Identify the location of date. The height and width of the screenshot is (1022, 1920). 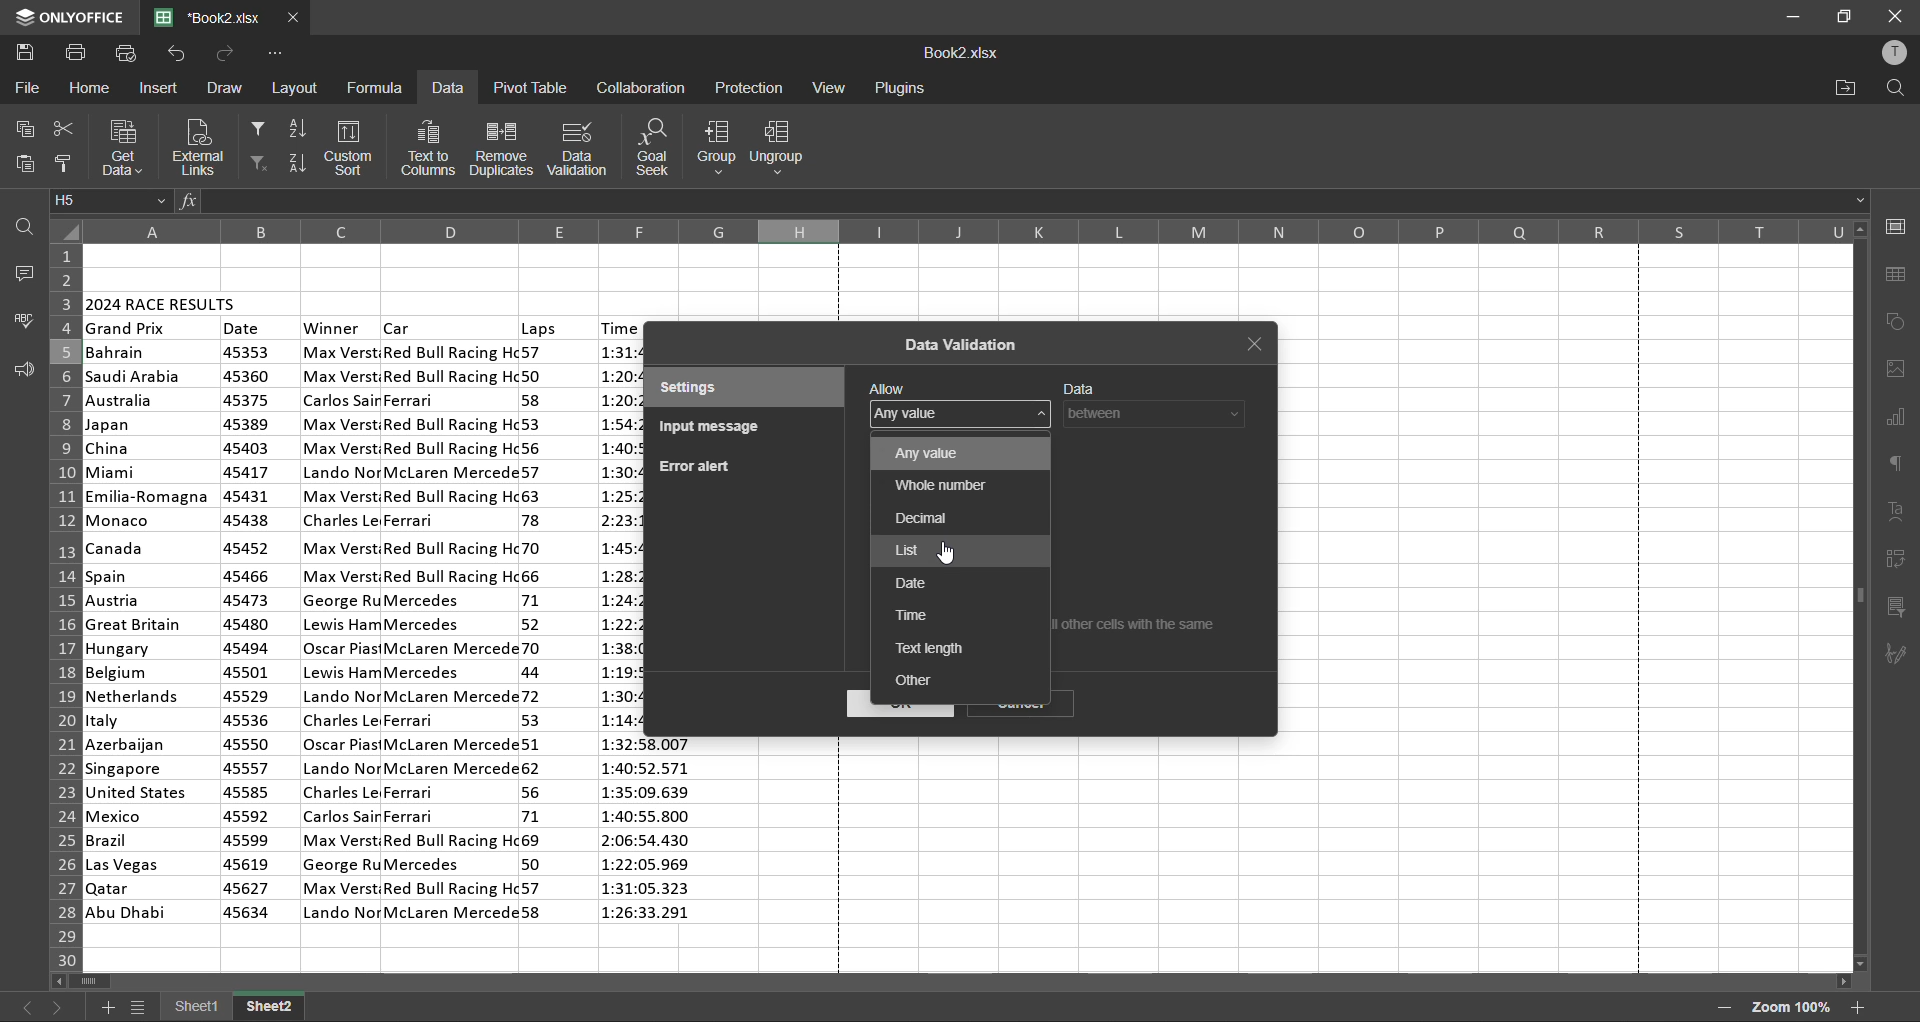
(243, 328).